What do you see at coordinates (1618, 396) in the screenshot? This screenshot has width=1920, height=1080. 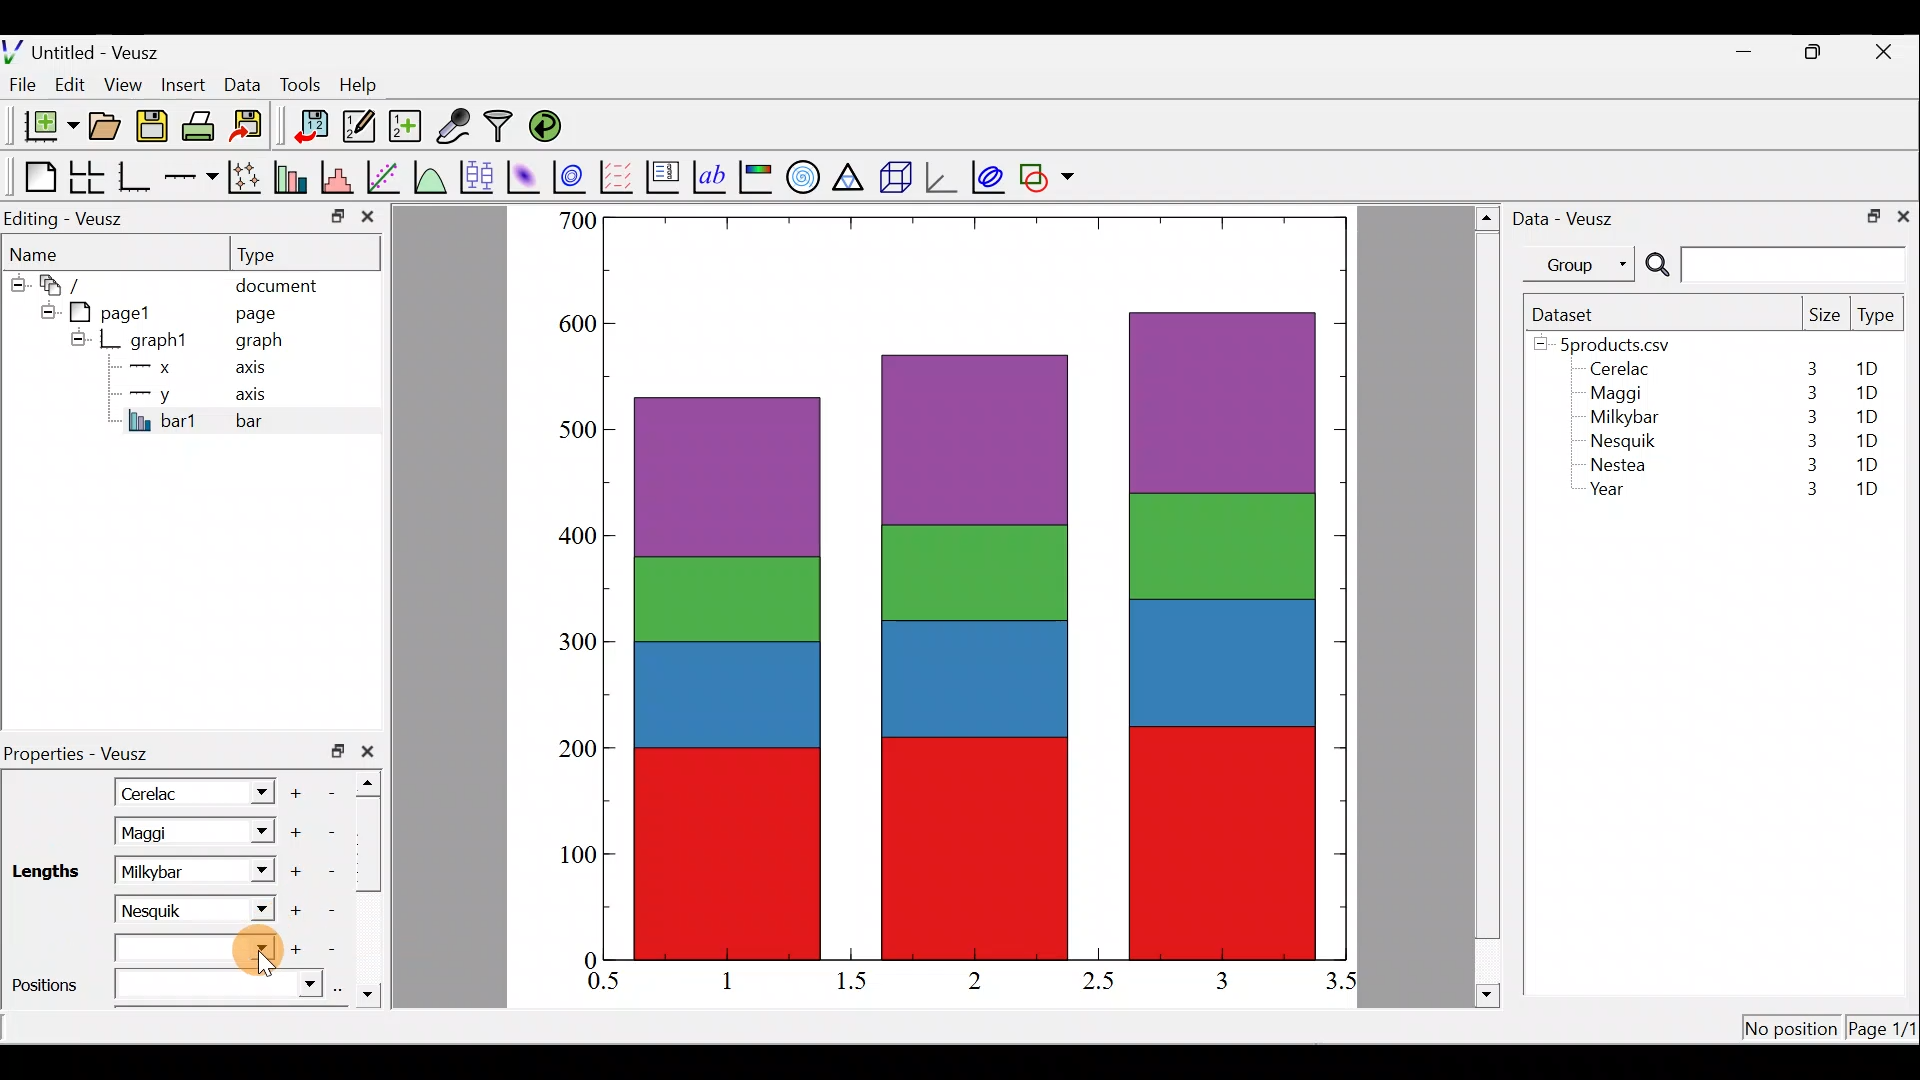 I see `Maggi` at bounding box center [1618, 396].